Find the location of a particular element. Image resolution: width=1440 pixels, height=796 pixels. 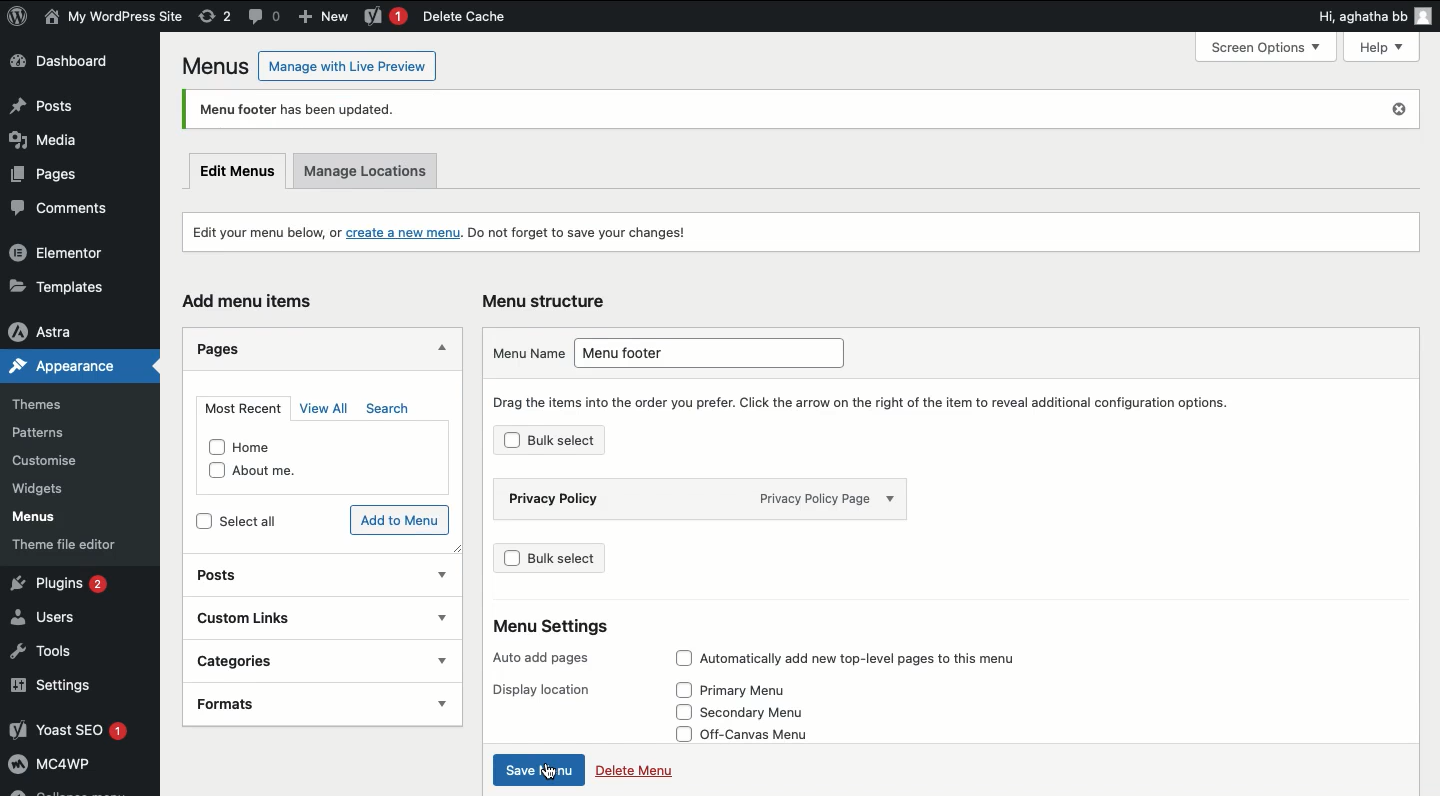

Patterns is located at coordinates (54, 429).